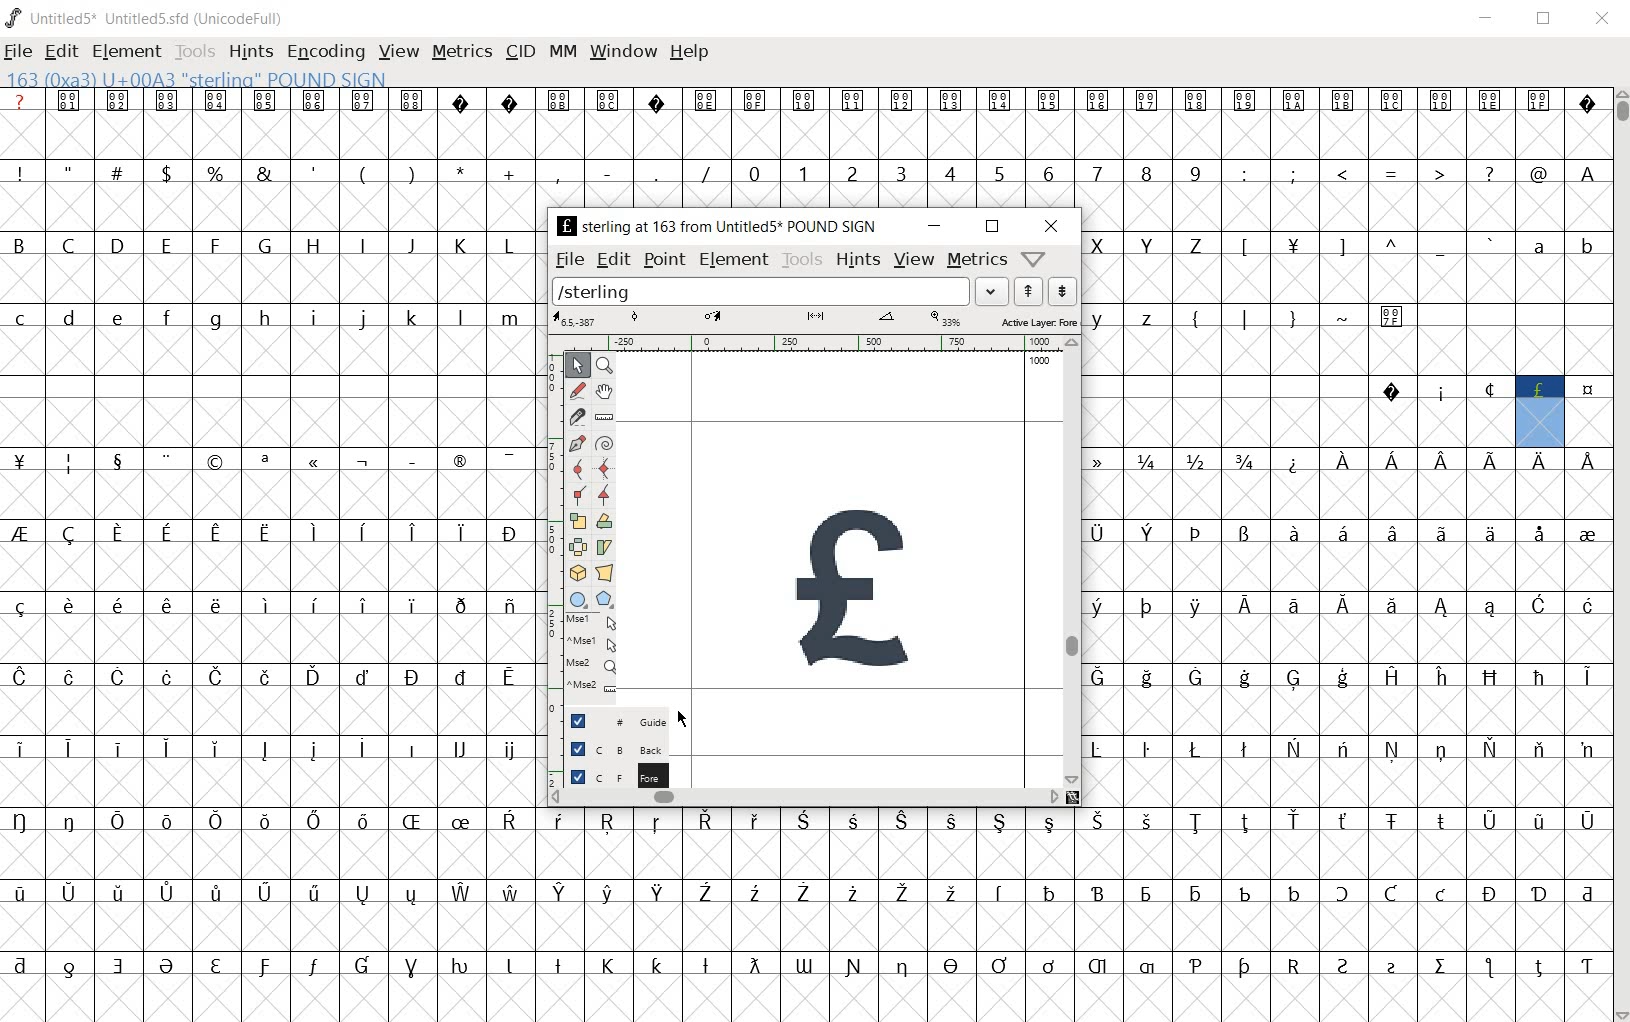  I want to click on Symbol, so click(1145, 606).